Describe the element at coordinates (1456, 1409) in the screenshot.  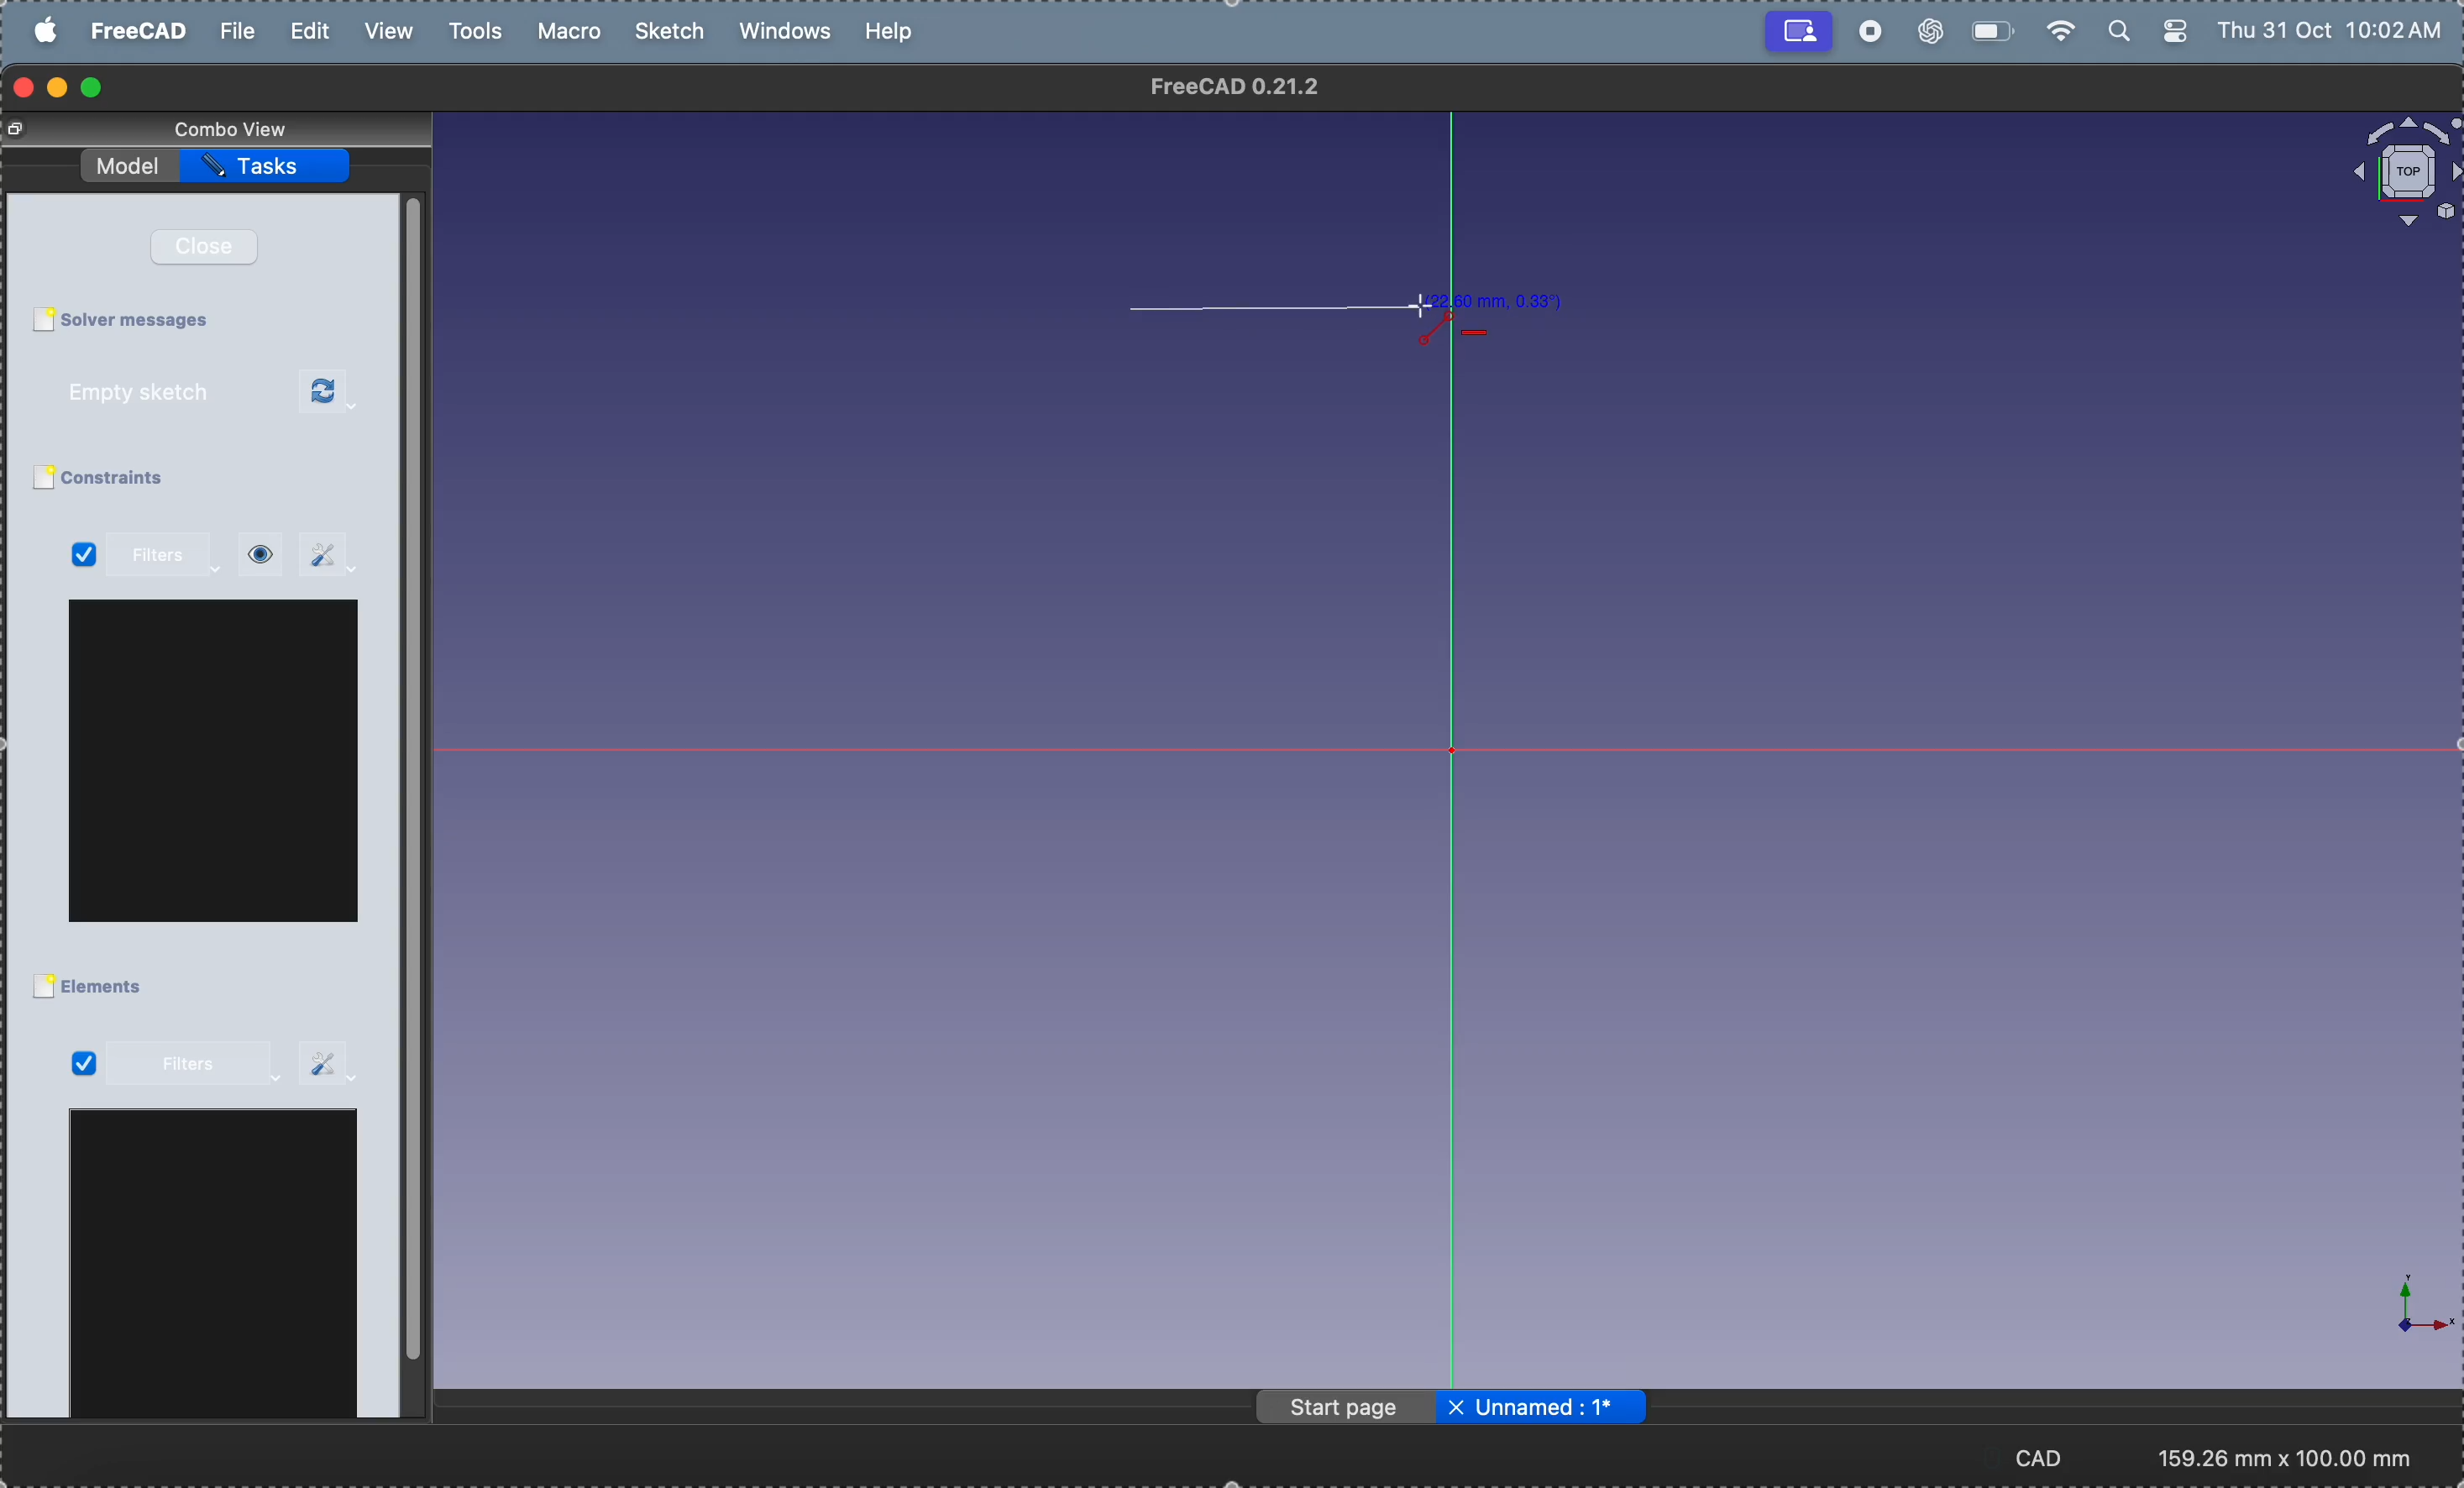
I see `close file` at that location.